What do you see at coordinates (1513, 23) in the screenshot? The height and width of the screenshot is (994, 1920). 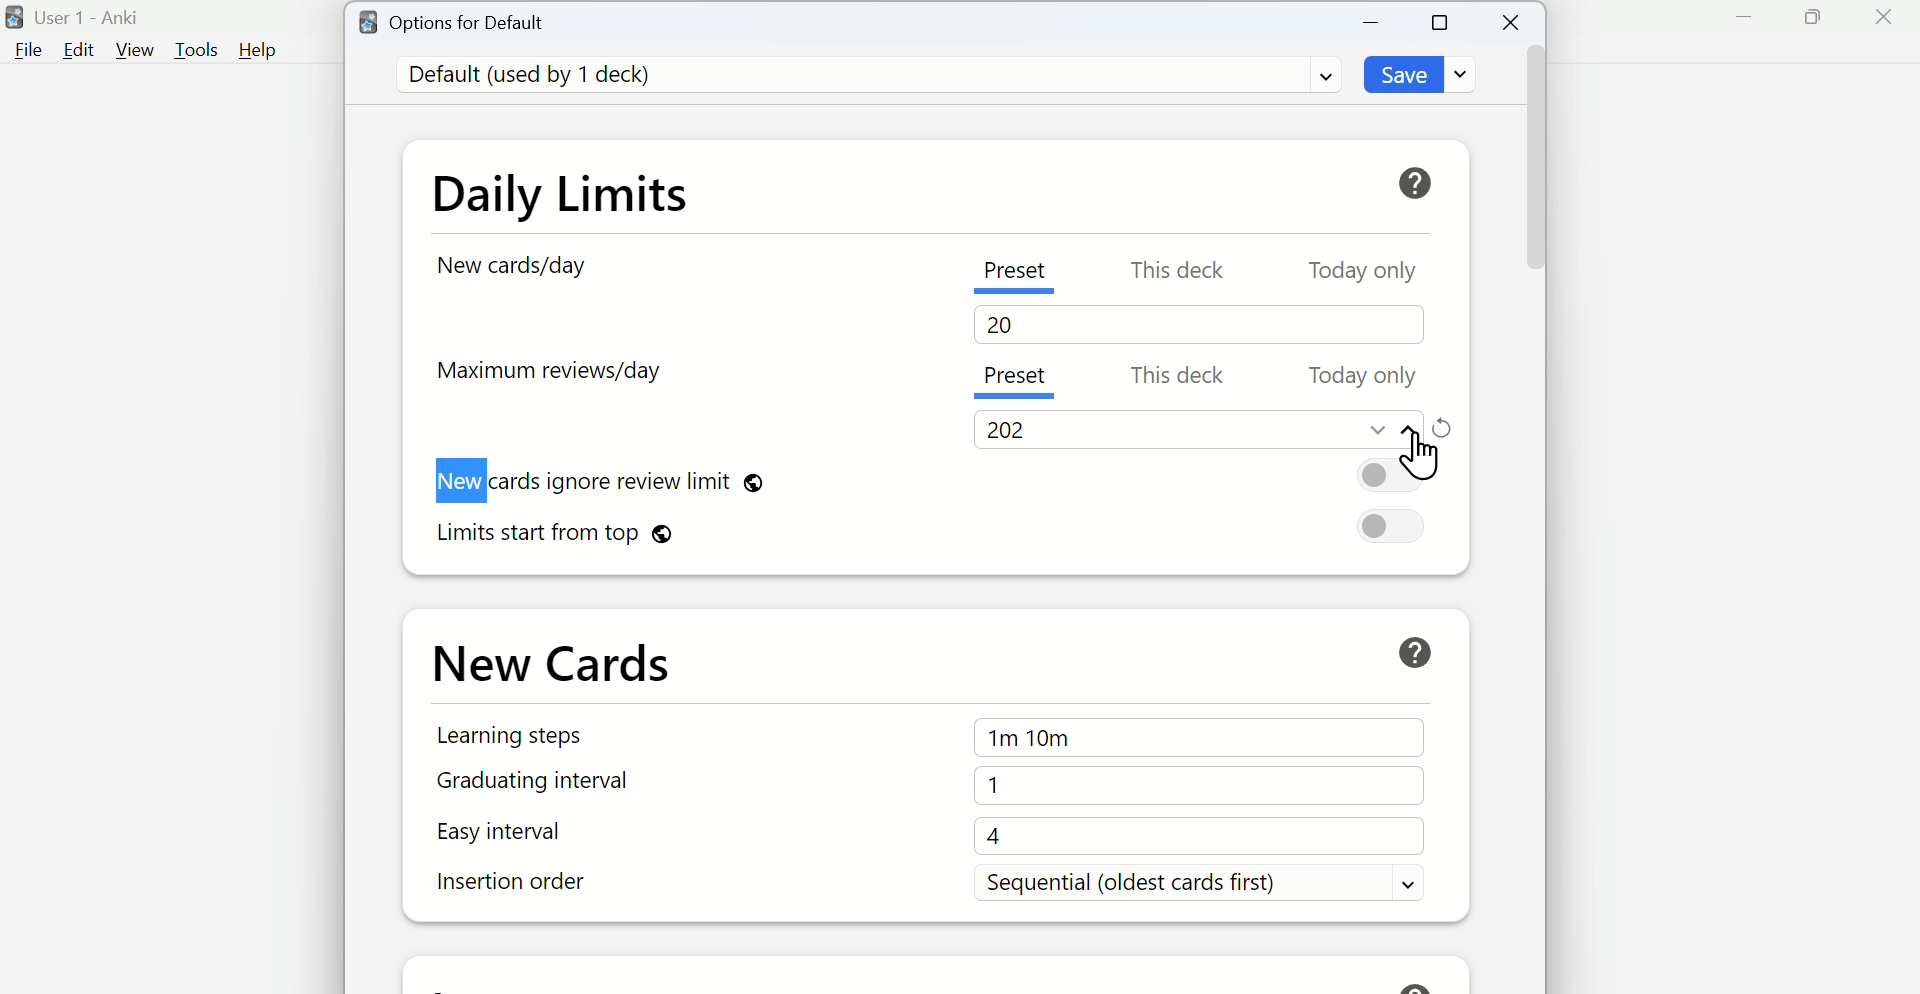 I see `Close` at bounding box center [1513, 23].